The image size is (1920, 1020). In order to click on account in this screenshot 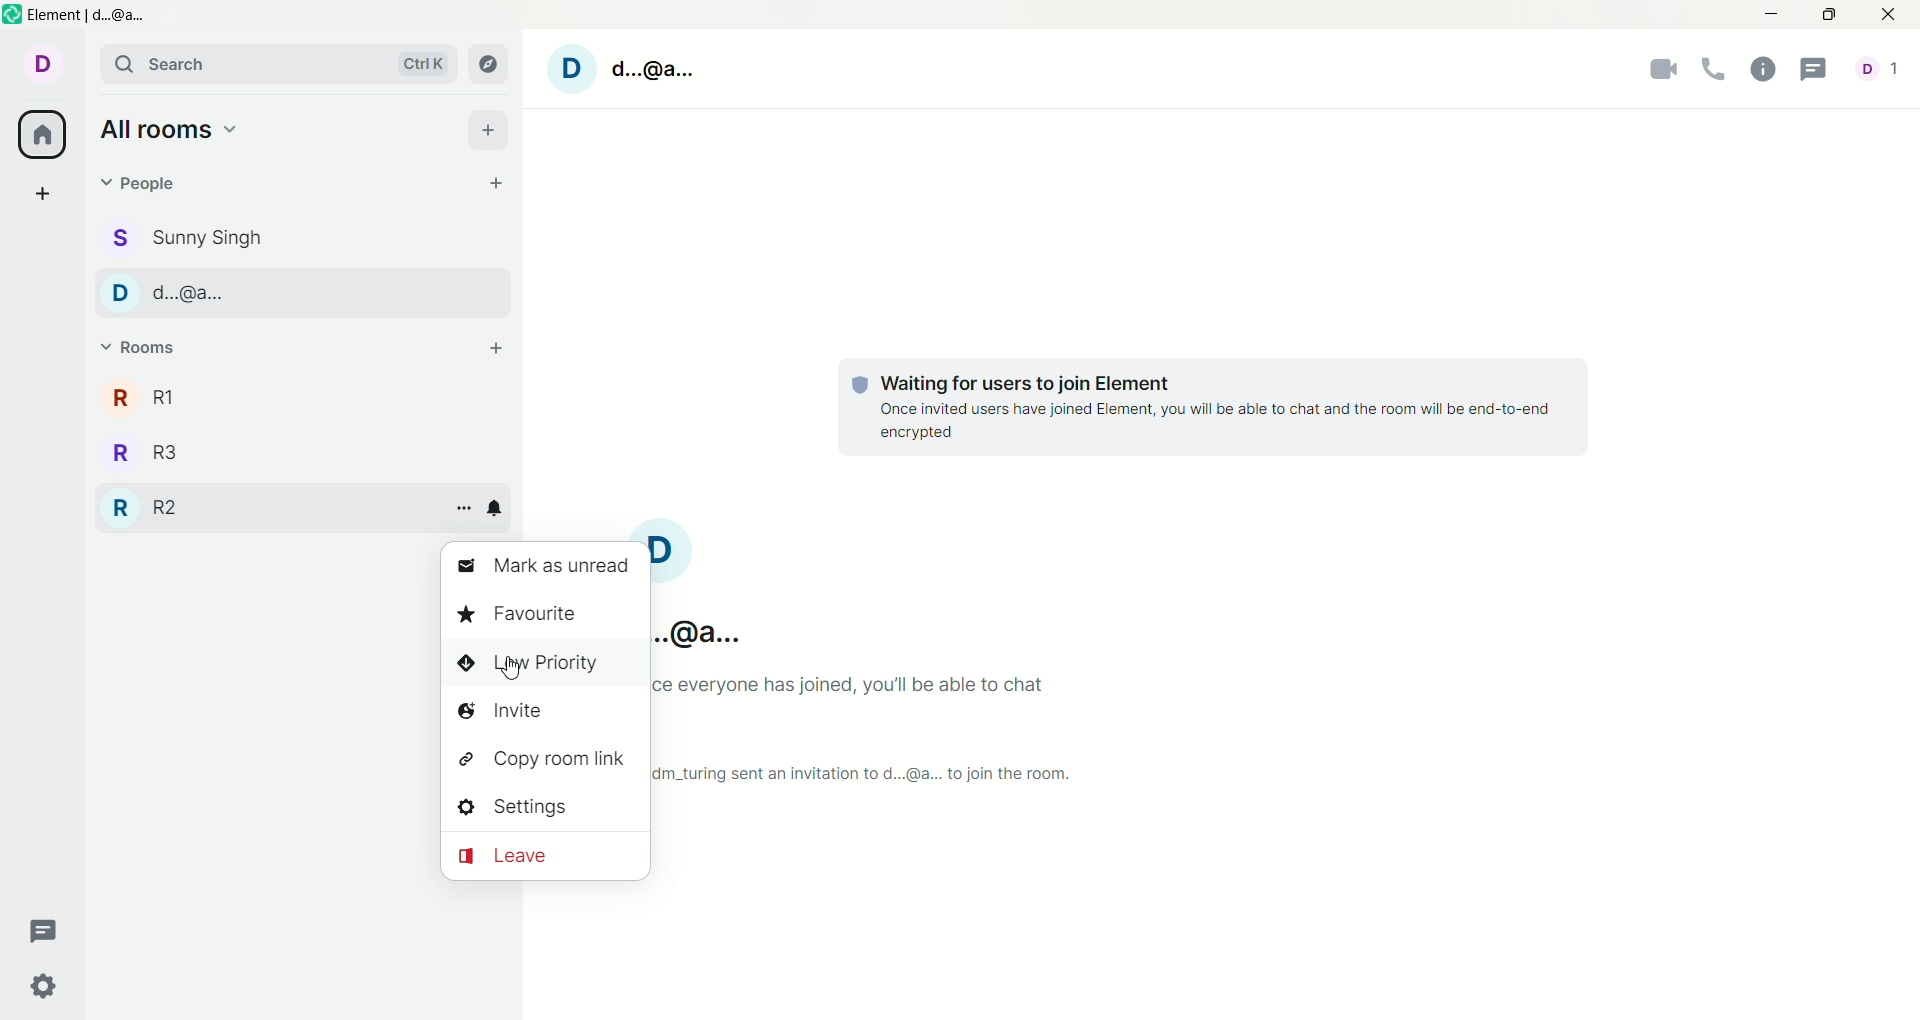, I will do `click(626, 68)`.